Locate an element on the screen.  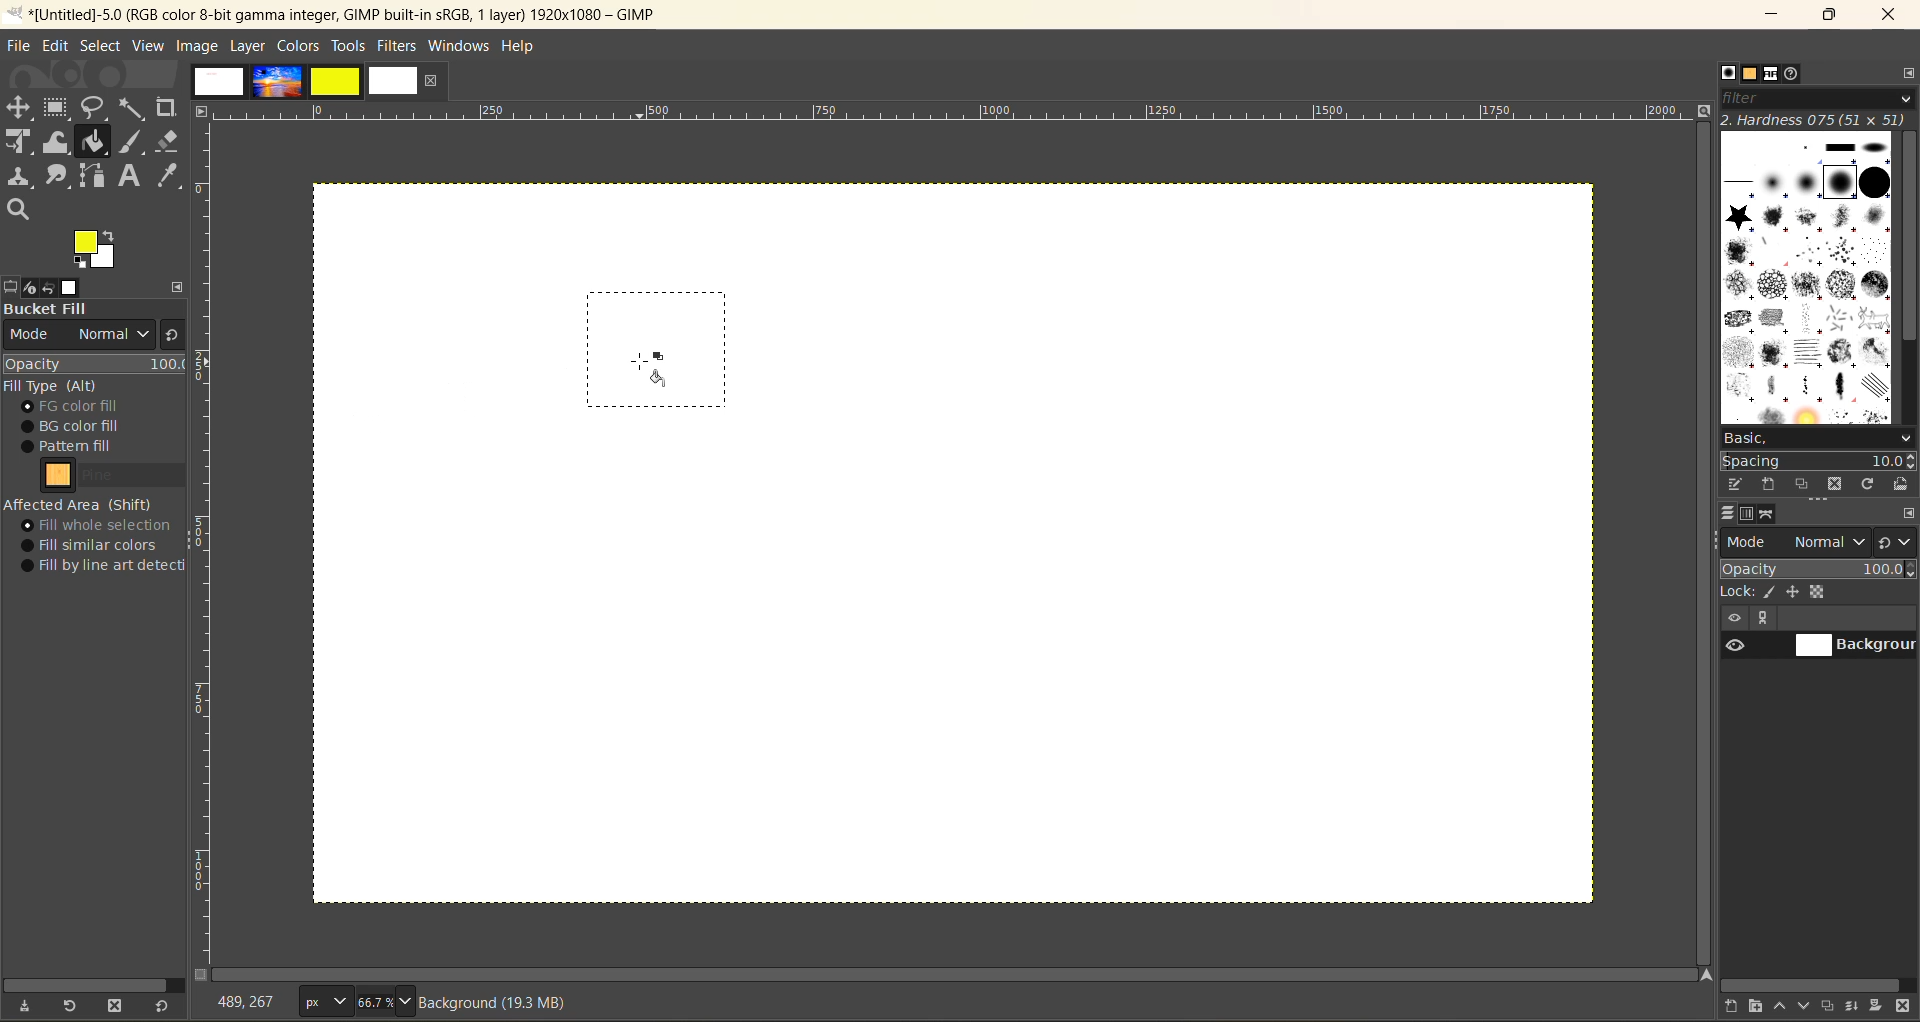
fill type is located at coordinates (55, 387).